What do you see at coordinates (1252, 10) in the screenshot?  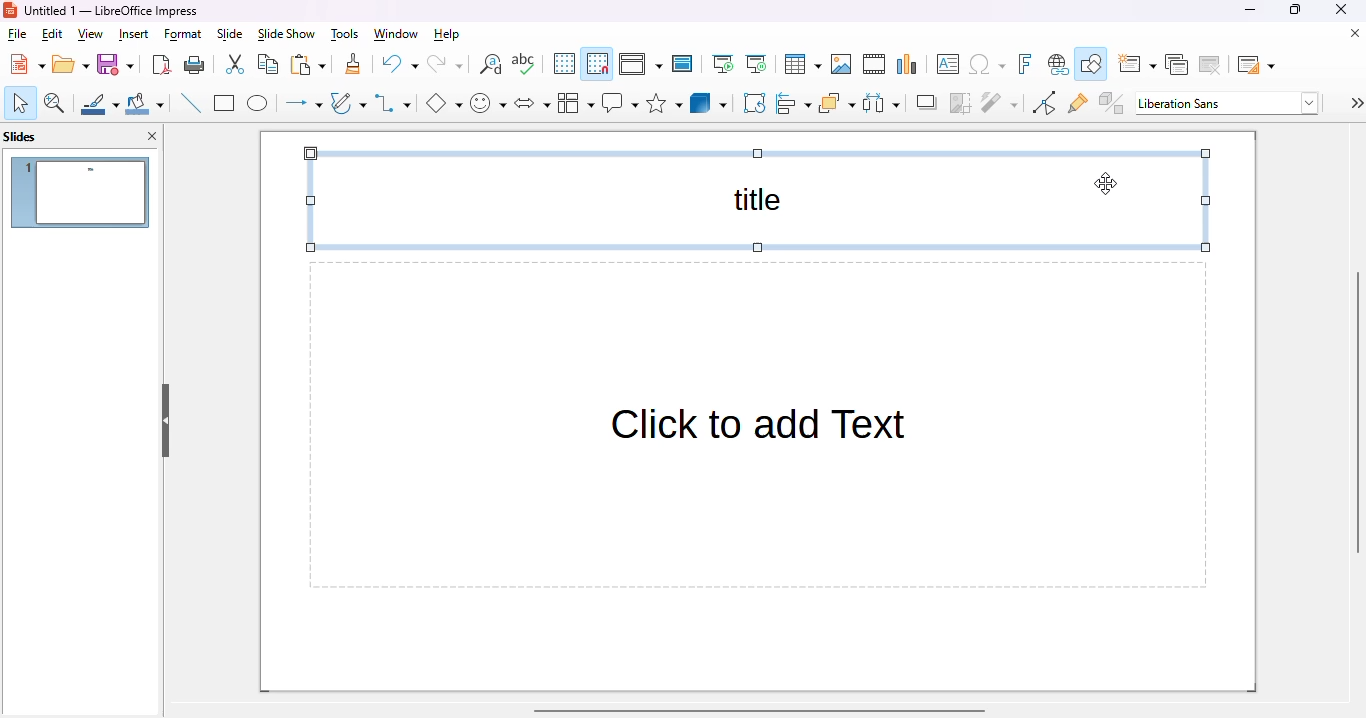 I see `minimize` at bounding box center [1252, 10].